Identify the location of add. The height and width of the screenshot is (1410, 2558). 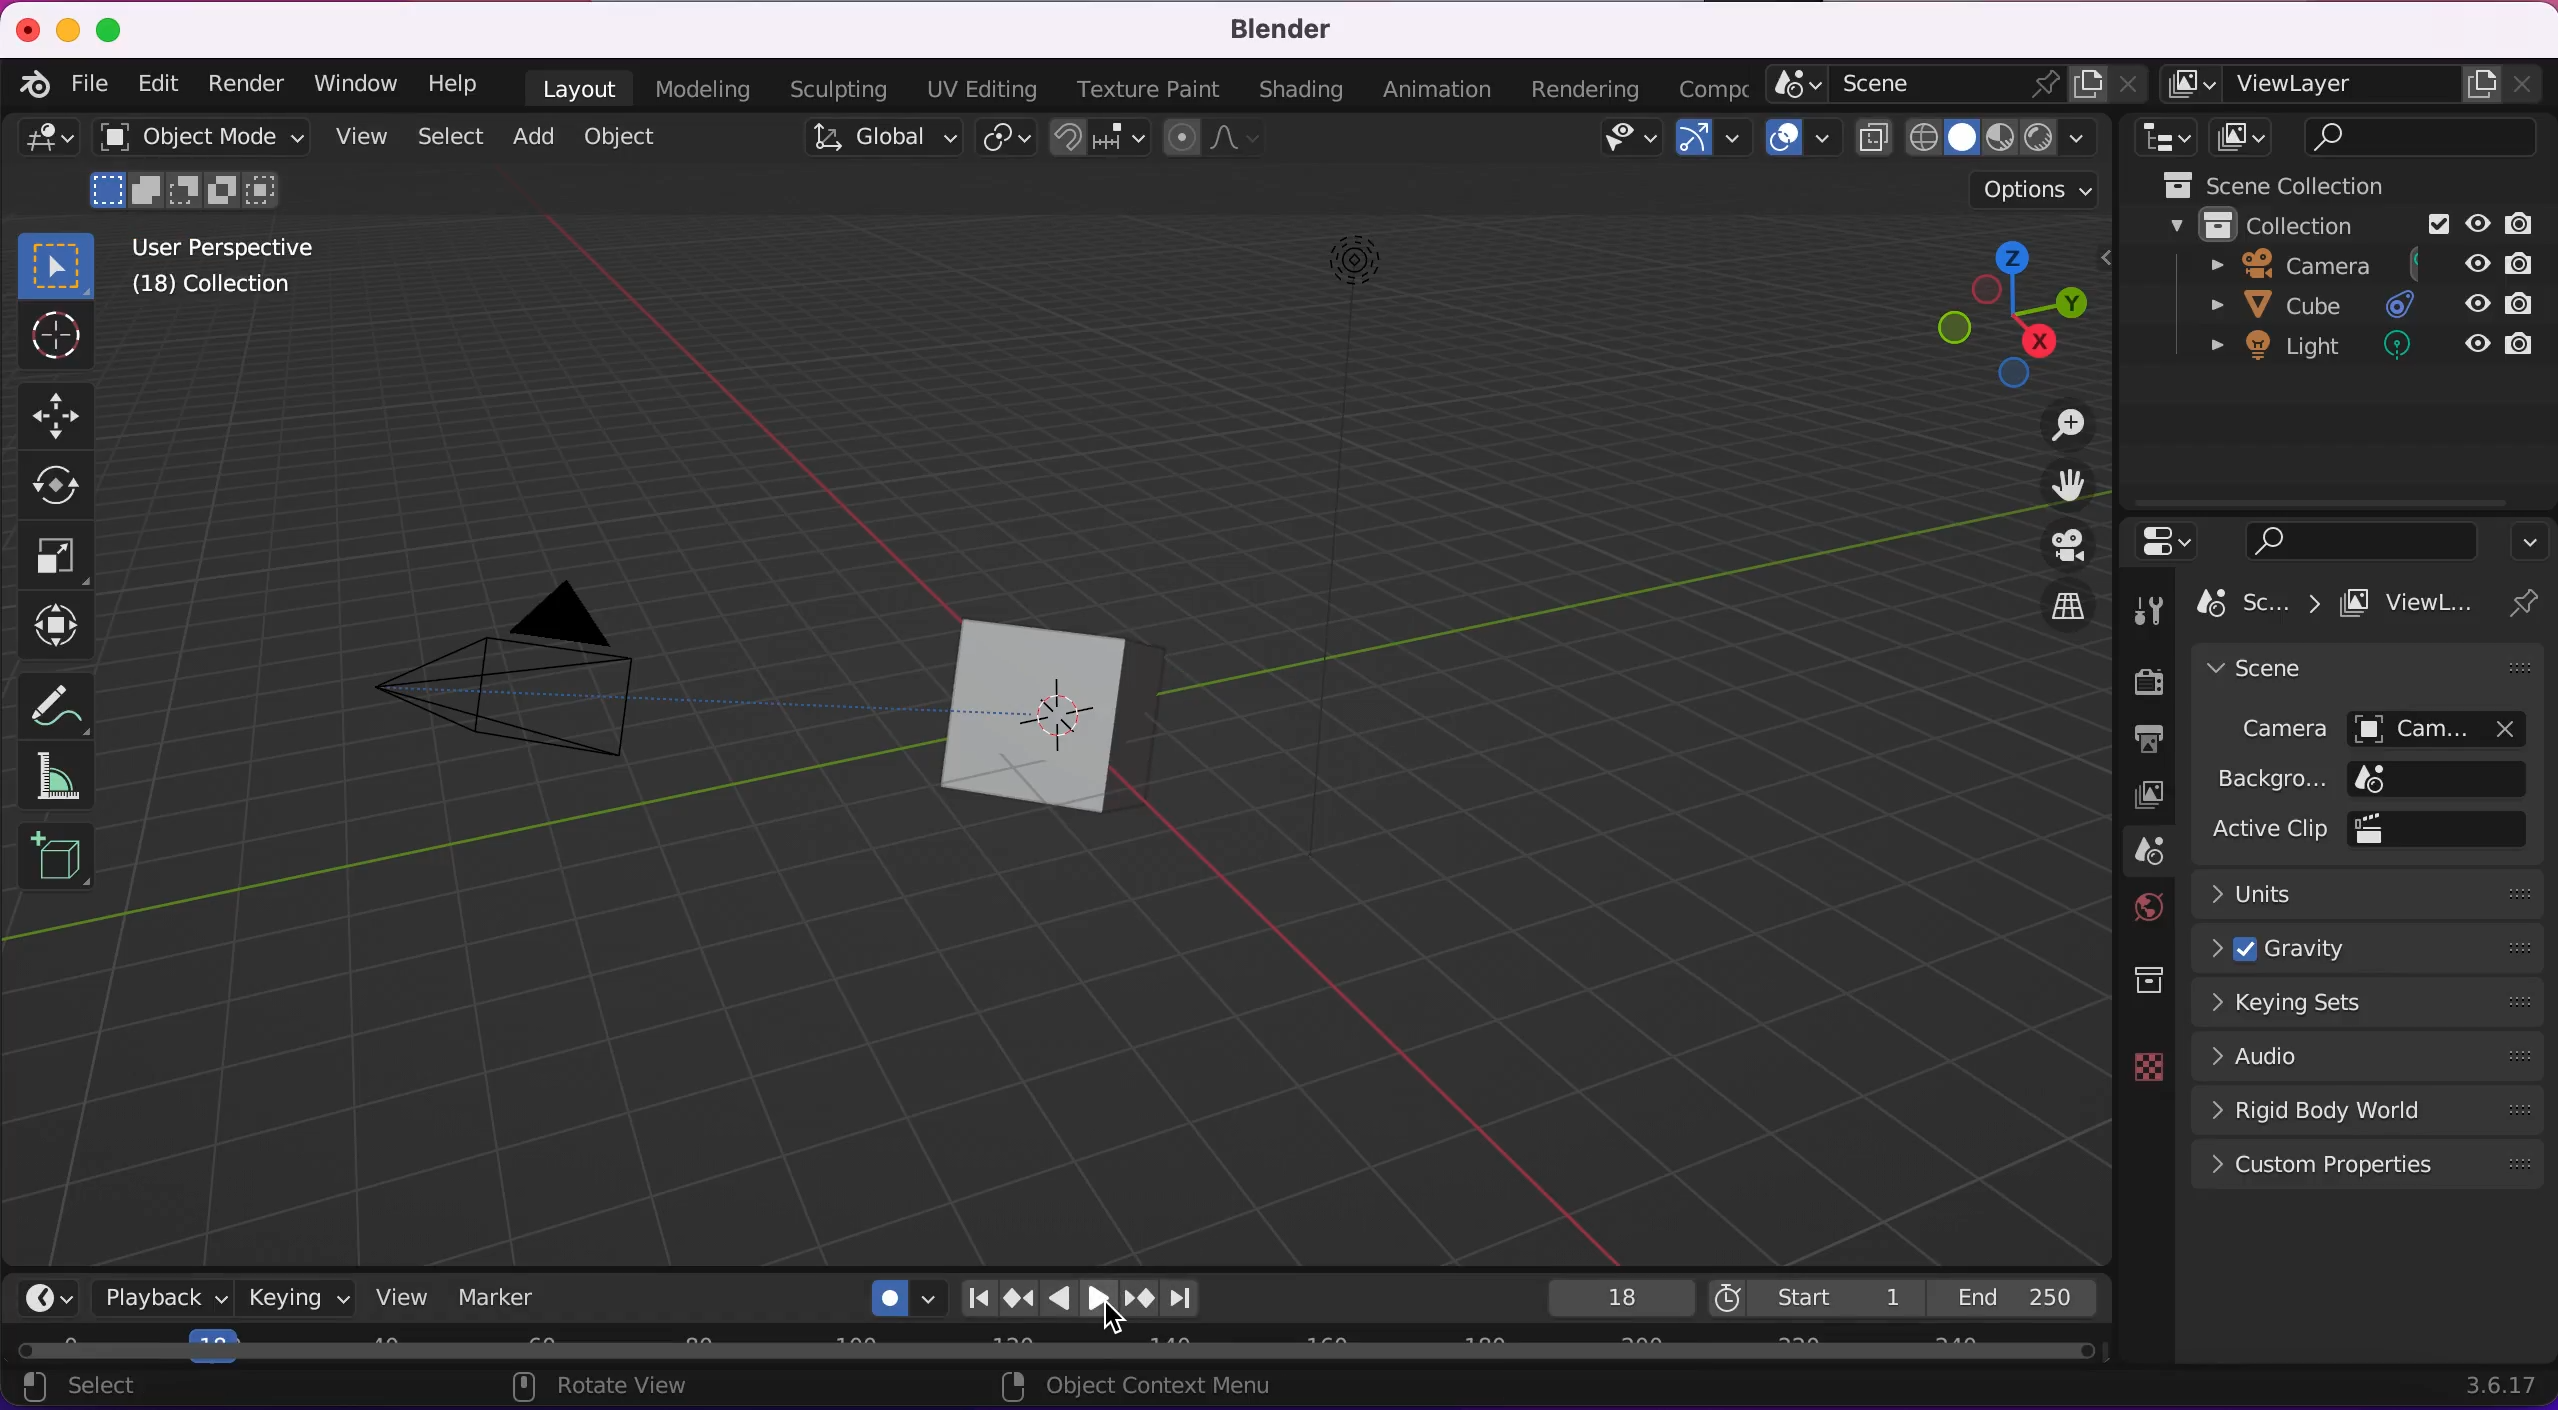
(528, 138).